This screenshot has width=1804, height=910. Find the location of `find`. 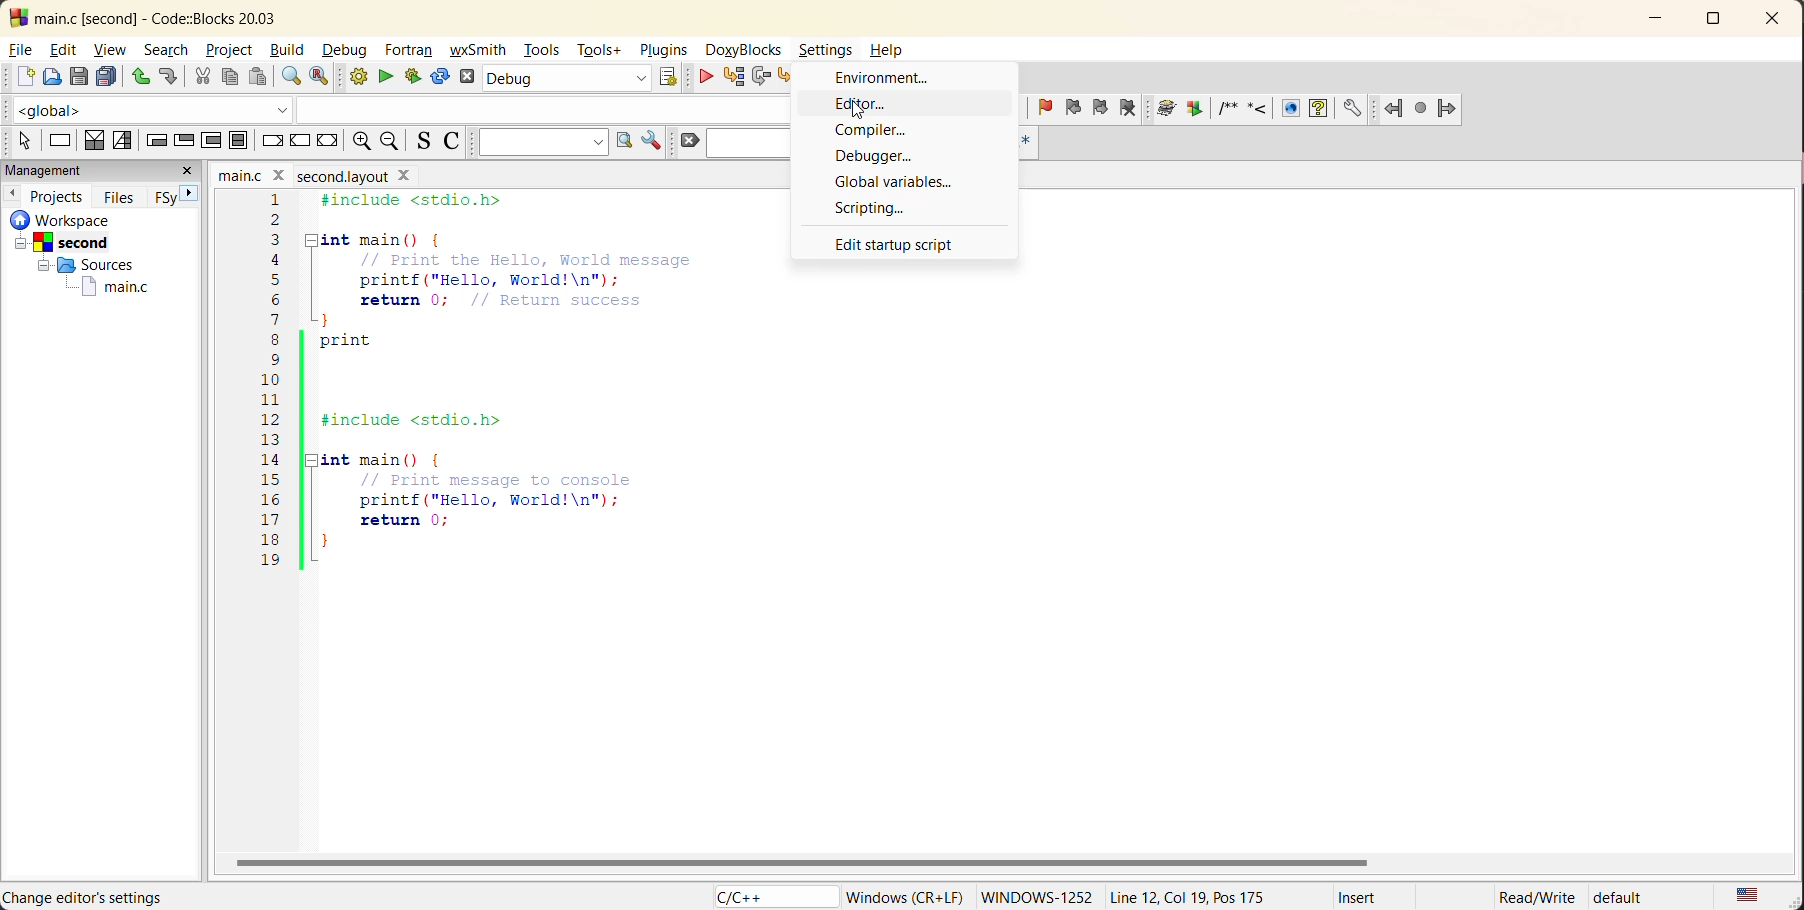

find is located at coordinates (291, 79).